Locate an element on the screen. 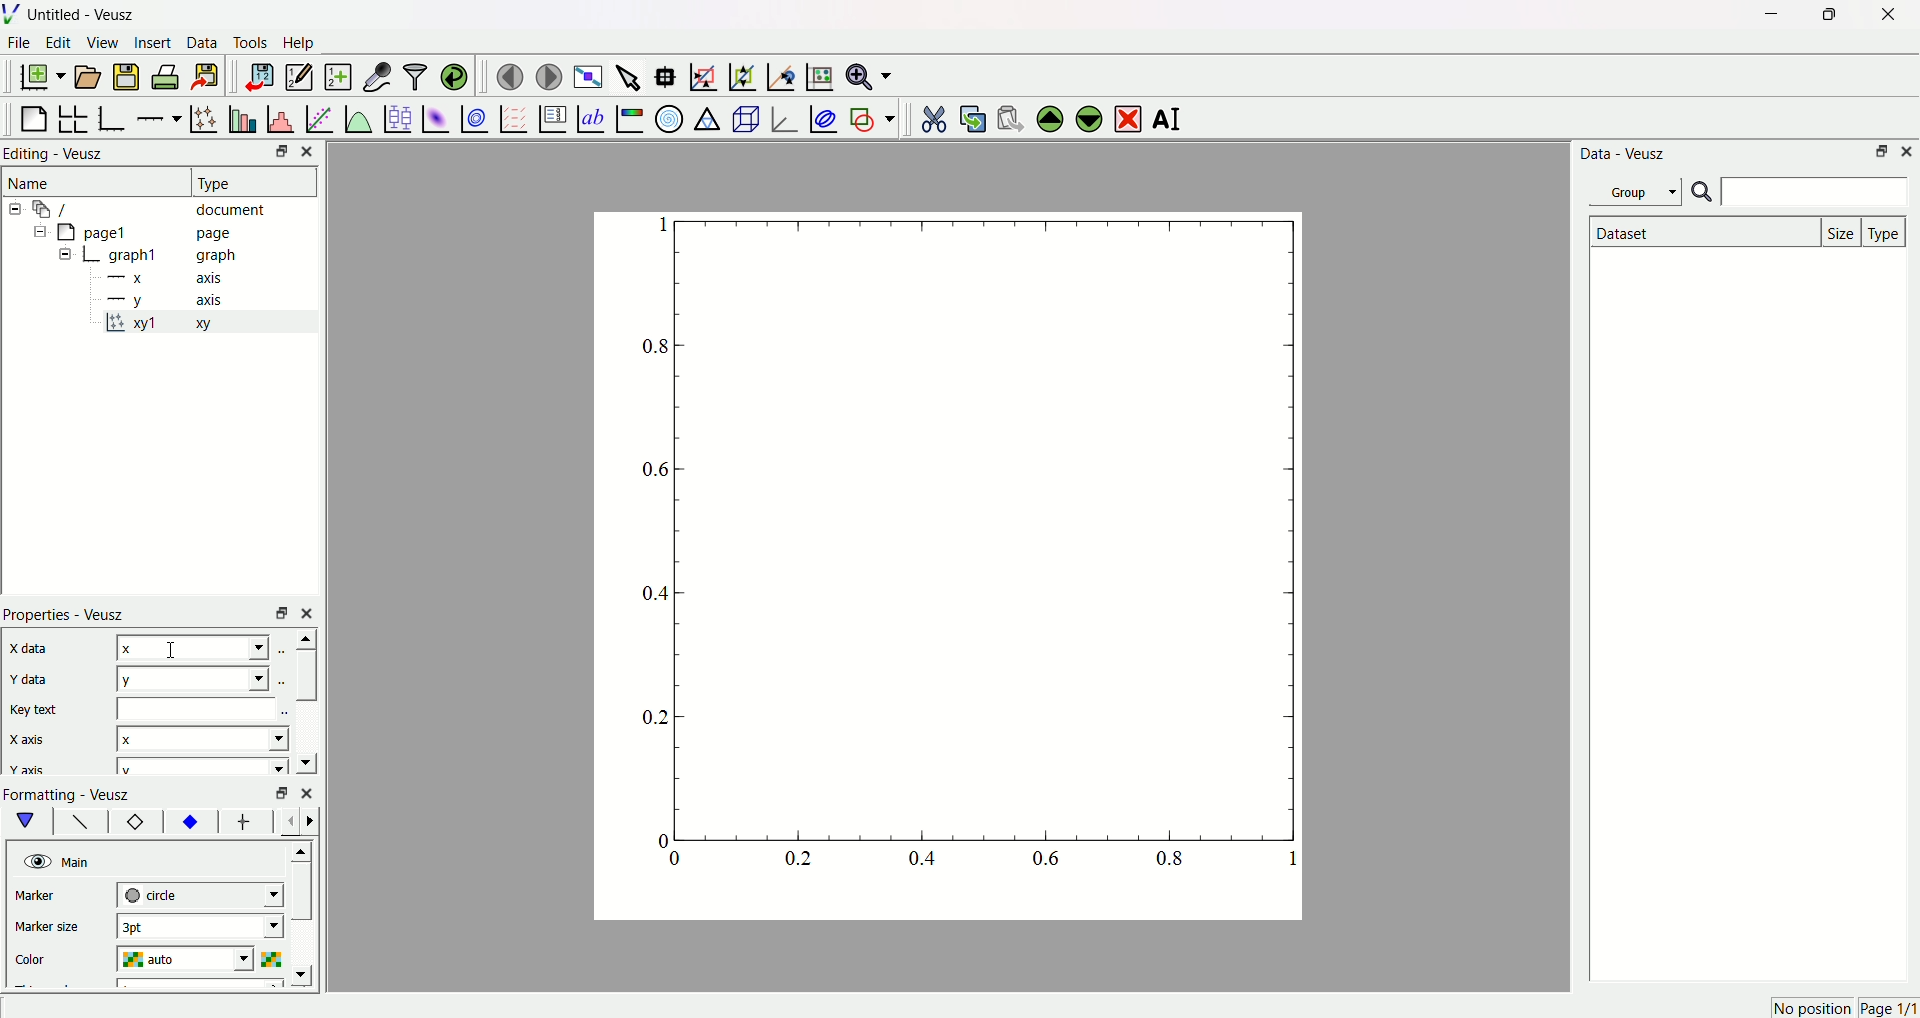  border is located at coordinates (135, 823).